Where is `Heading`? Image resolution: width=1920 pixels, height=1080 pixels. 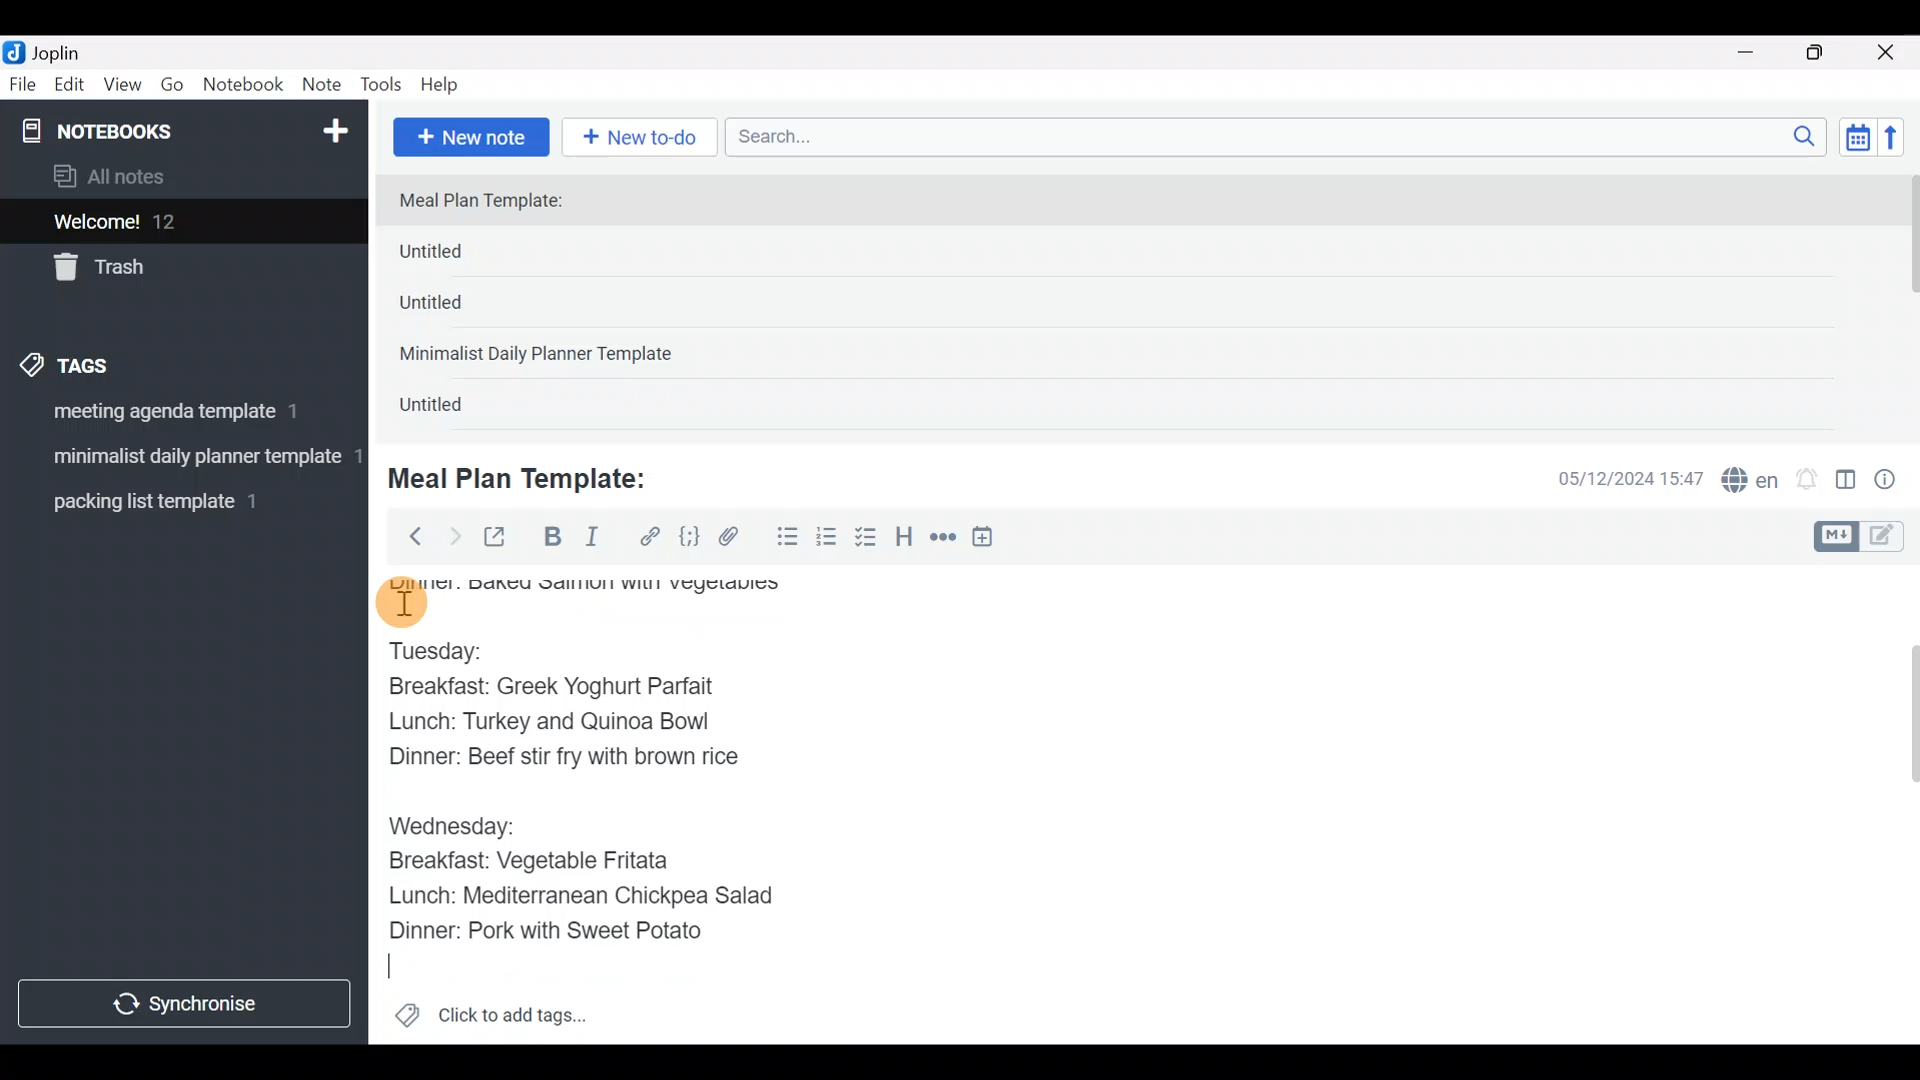 Heading is located at coordinates (905, 540).